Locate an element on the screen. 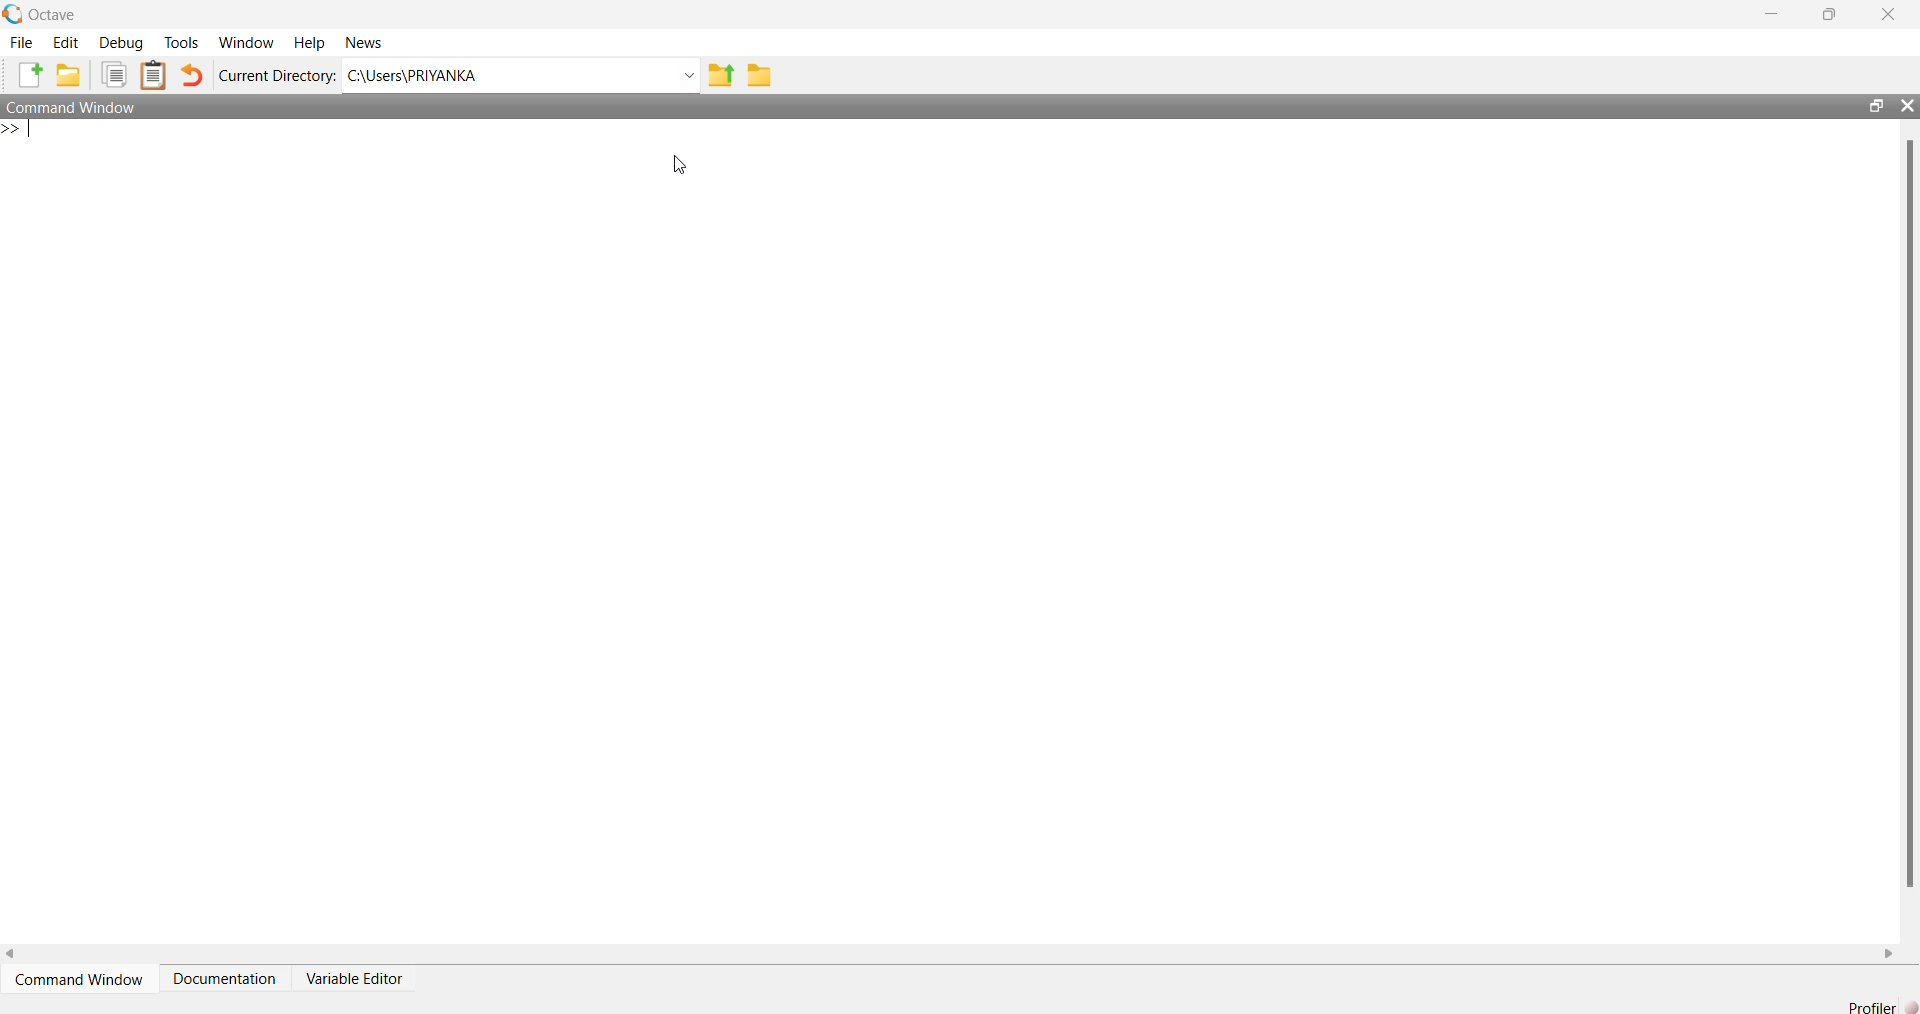  notes is located at coordinates (152, 72).